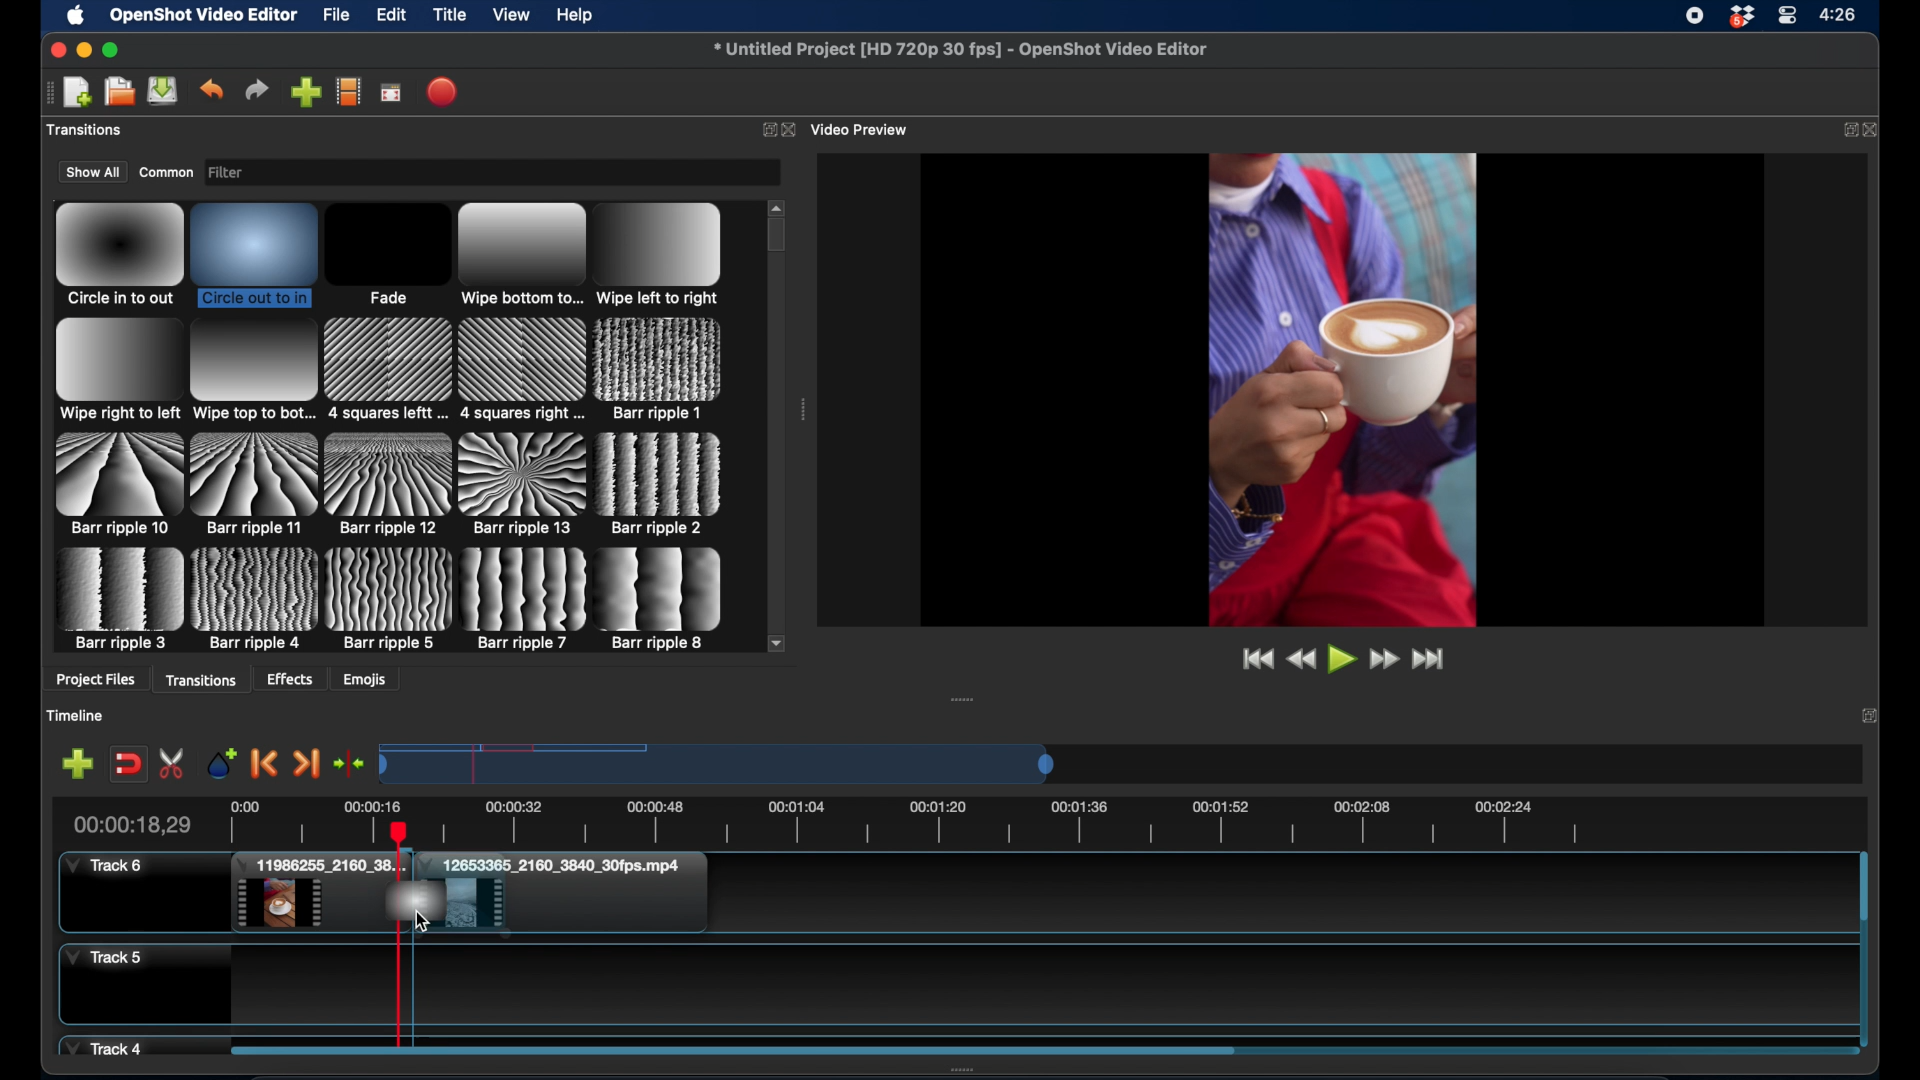  Describe the element at coordinates (1432, 659) in the screenshot. I see `jump to end` at that location.